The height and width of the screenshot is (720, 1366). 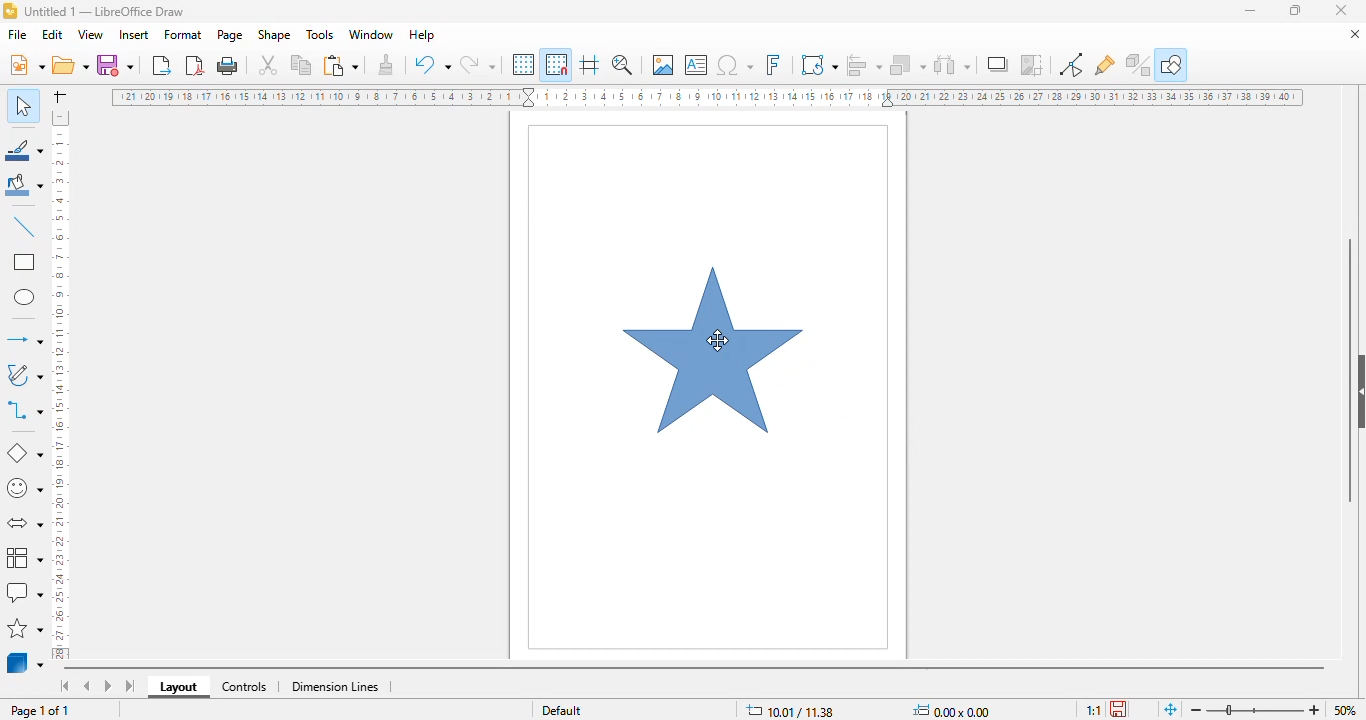 I want to click on redo, so click(x=477, y=64).